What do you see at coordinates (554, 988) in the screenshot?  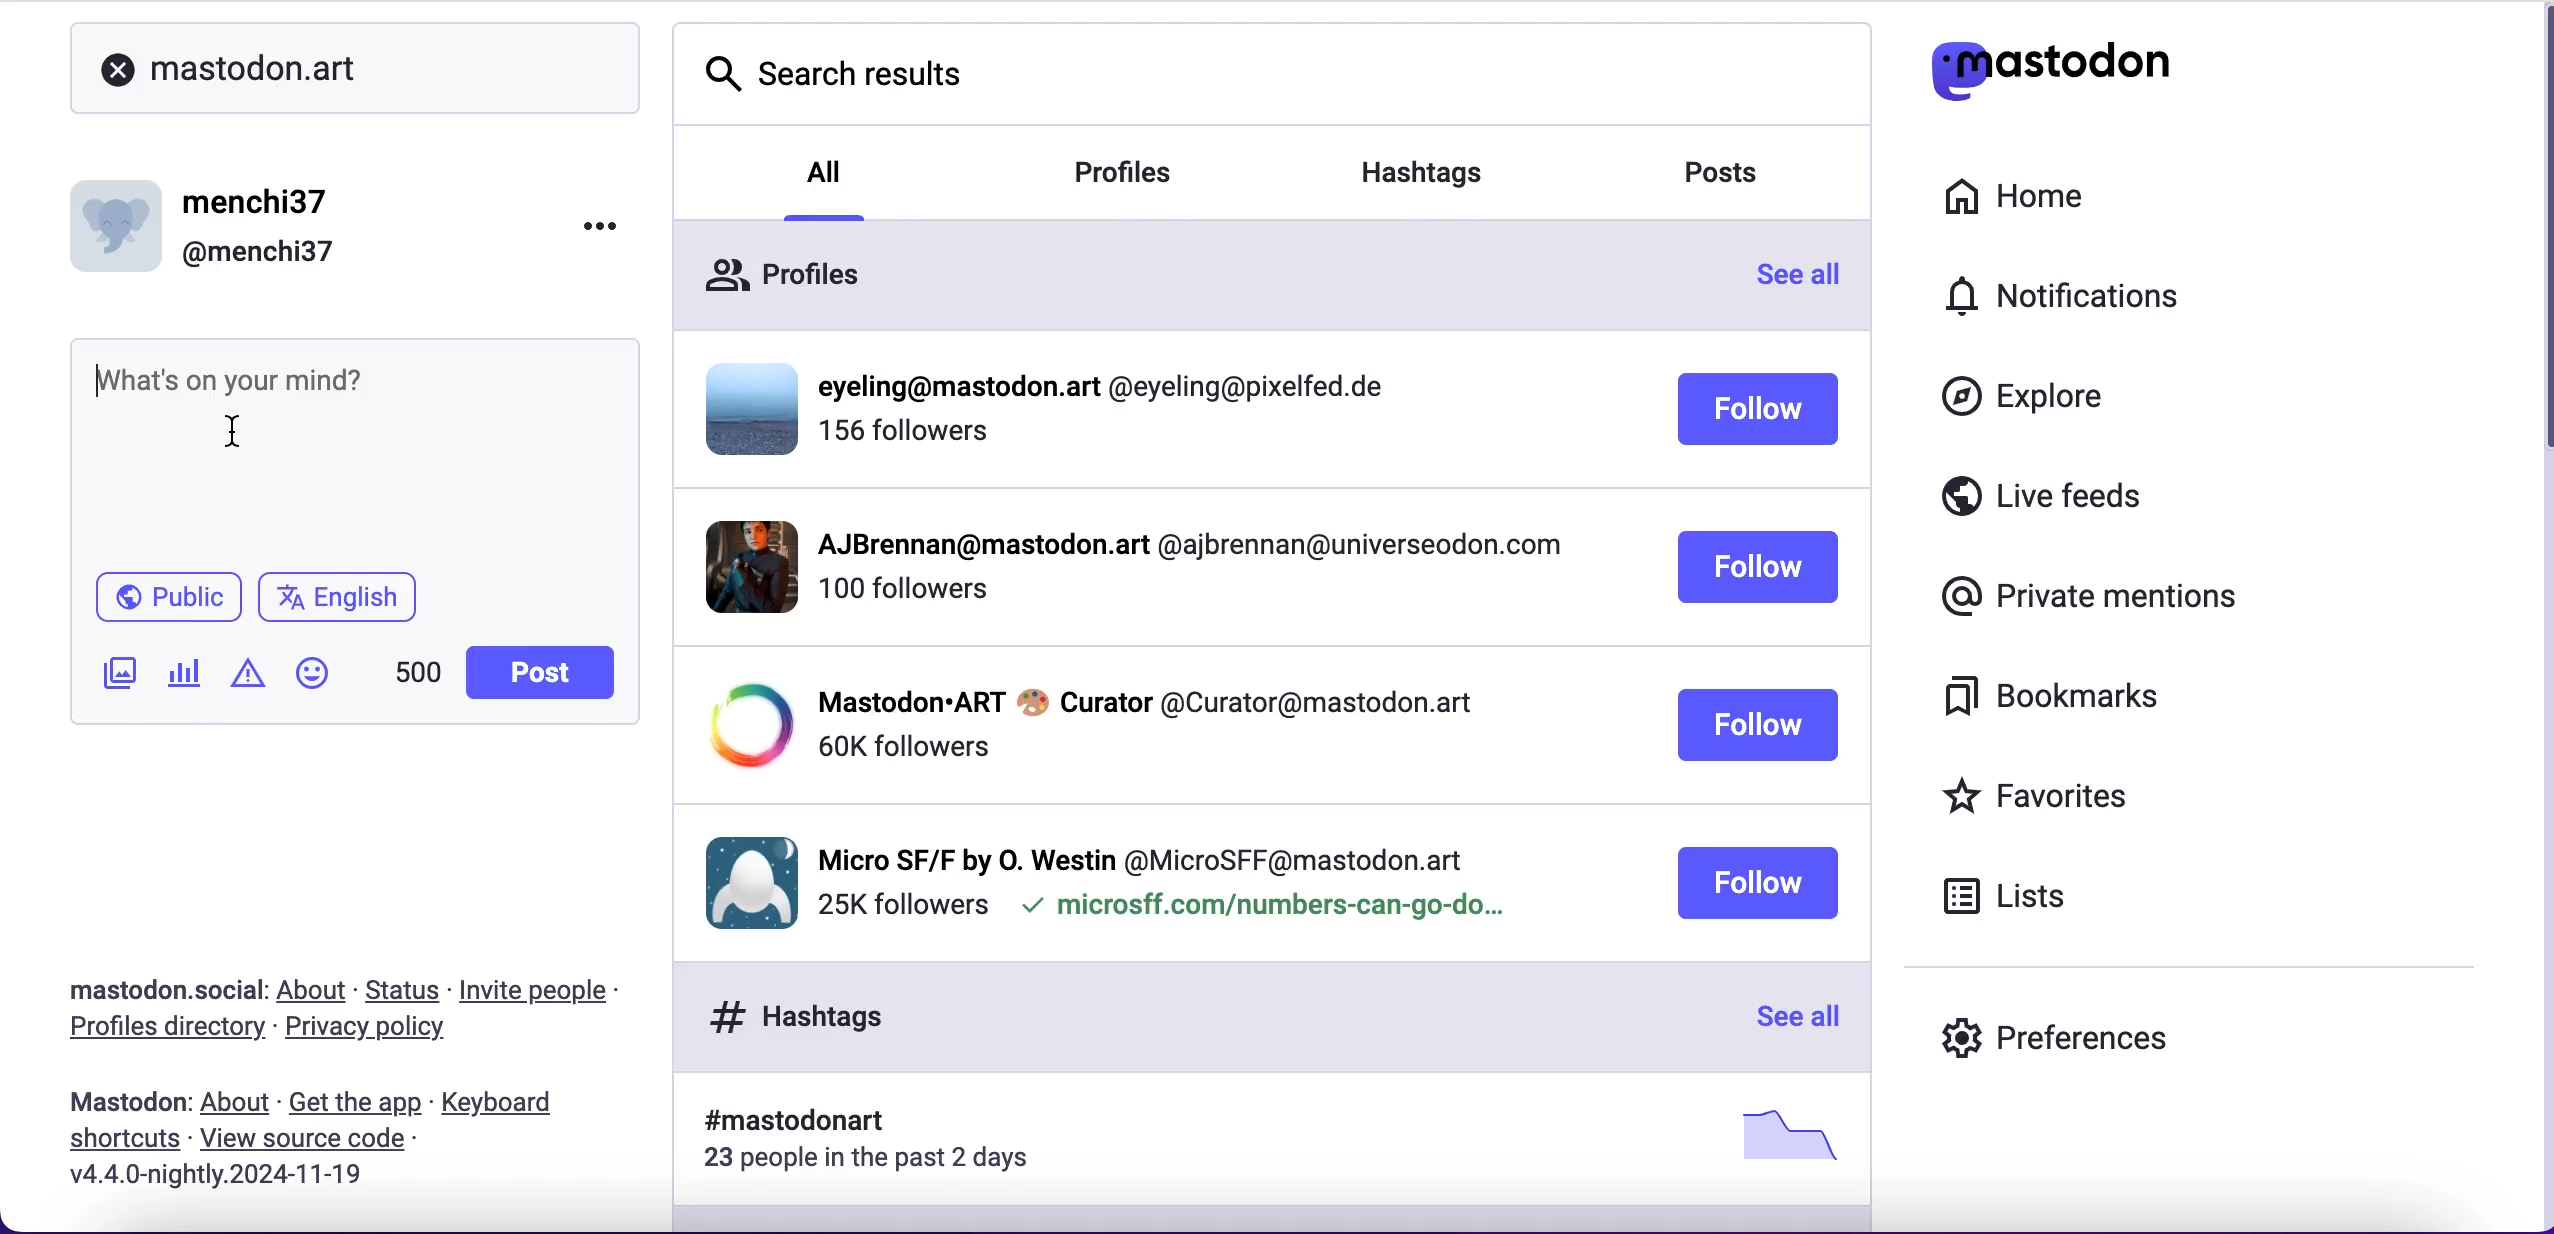 I see `invite people` at bounding box center [554, 988].